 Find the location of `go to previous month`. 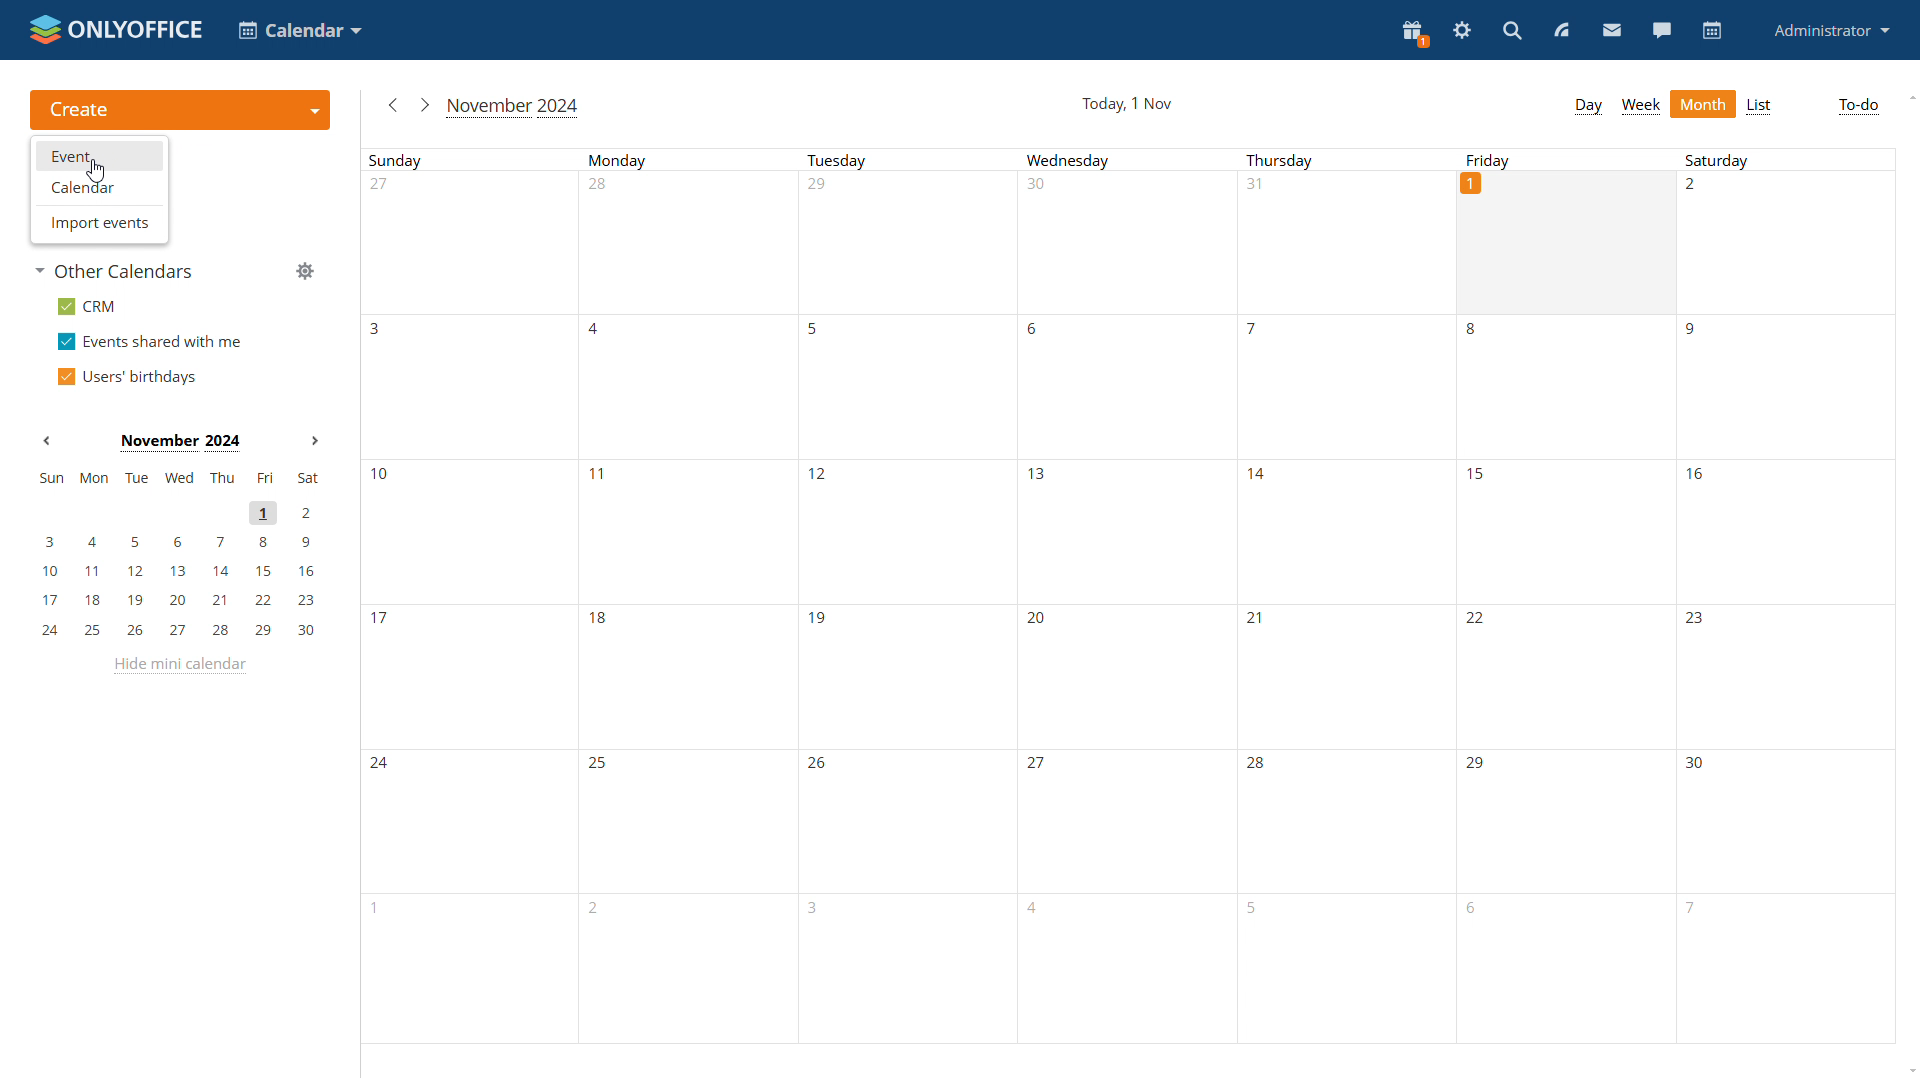

go to previous month is located at coordinates (395, 107).